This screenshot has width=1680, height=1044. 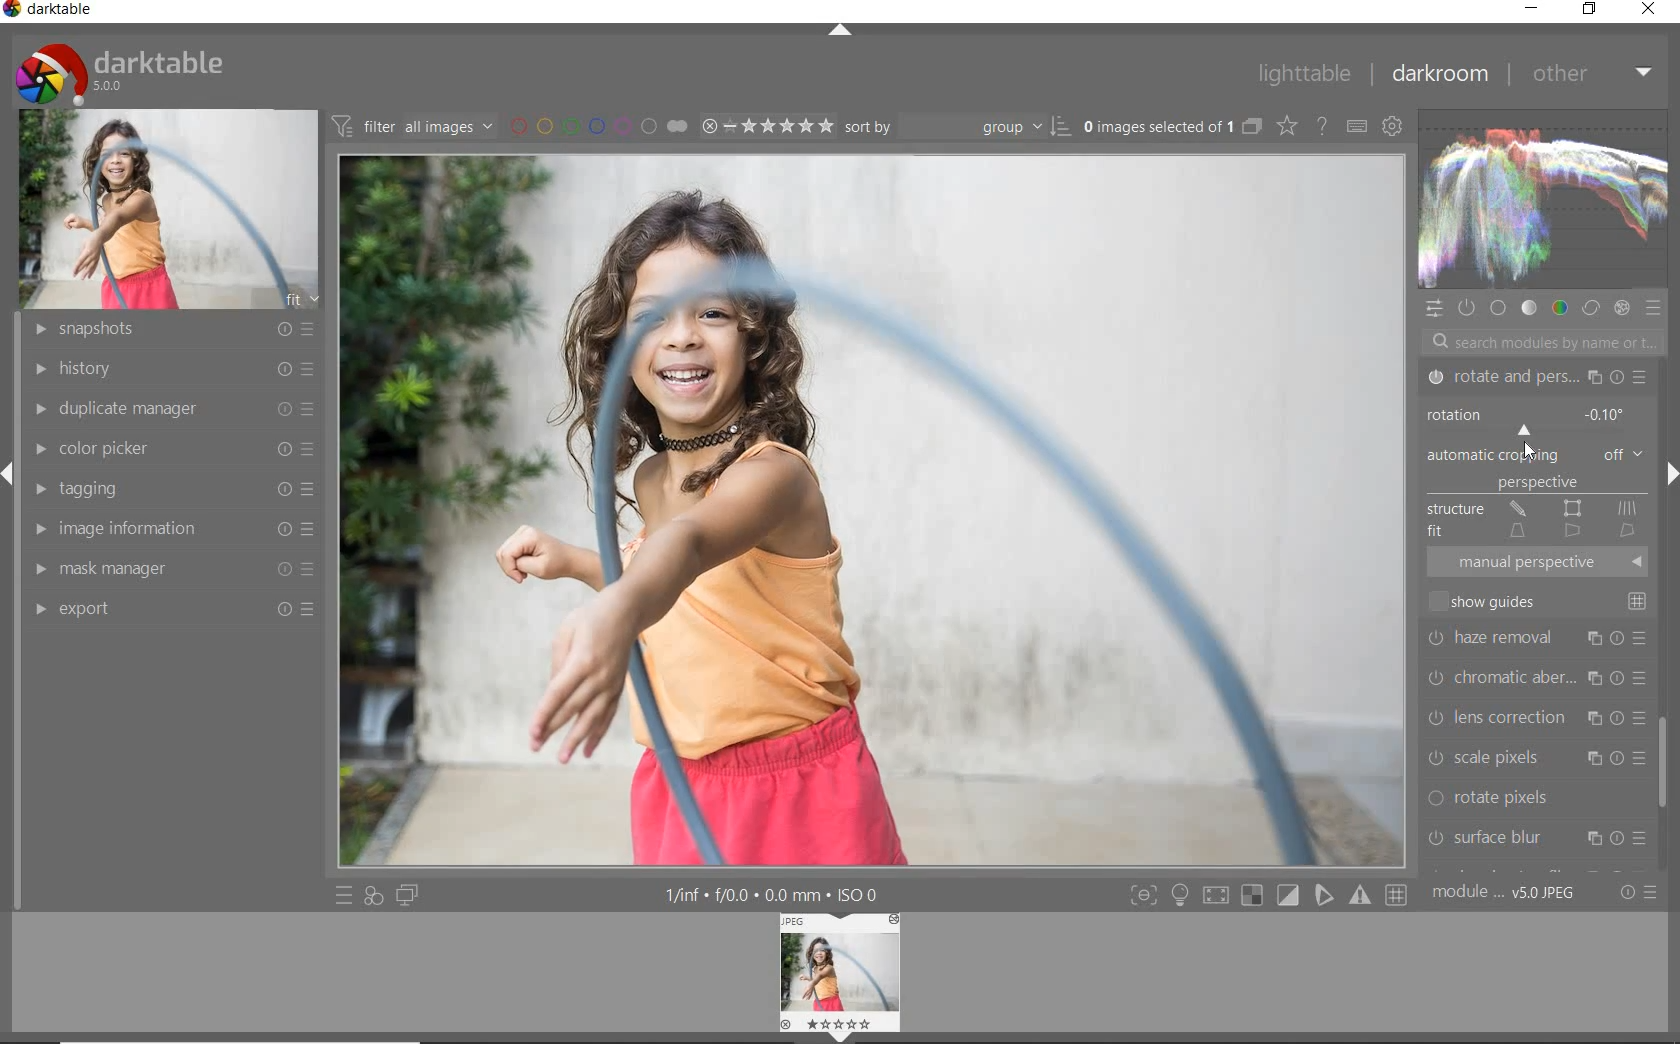 I want to click on toggle mode, so click(x=1267, y=895).